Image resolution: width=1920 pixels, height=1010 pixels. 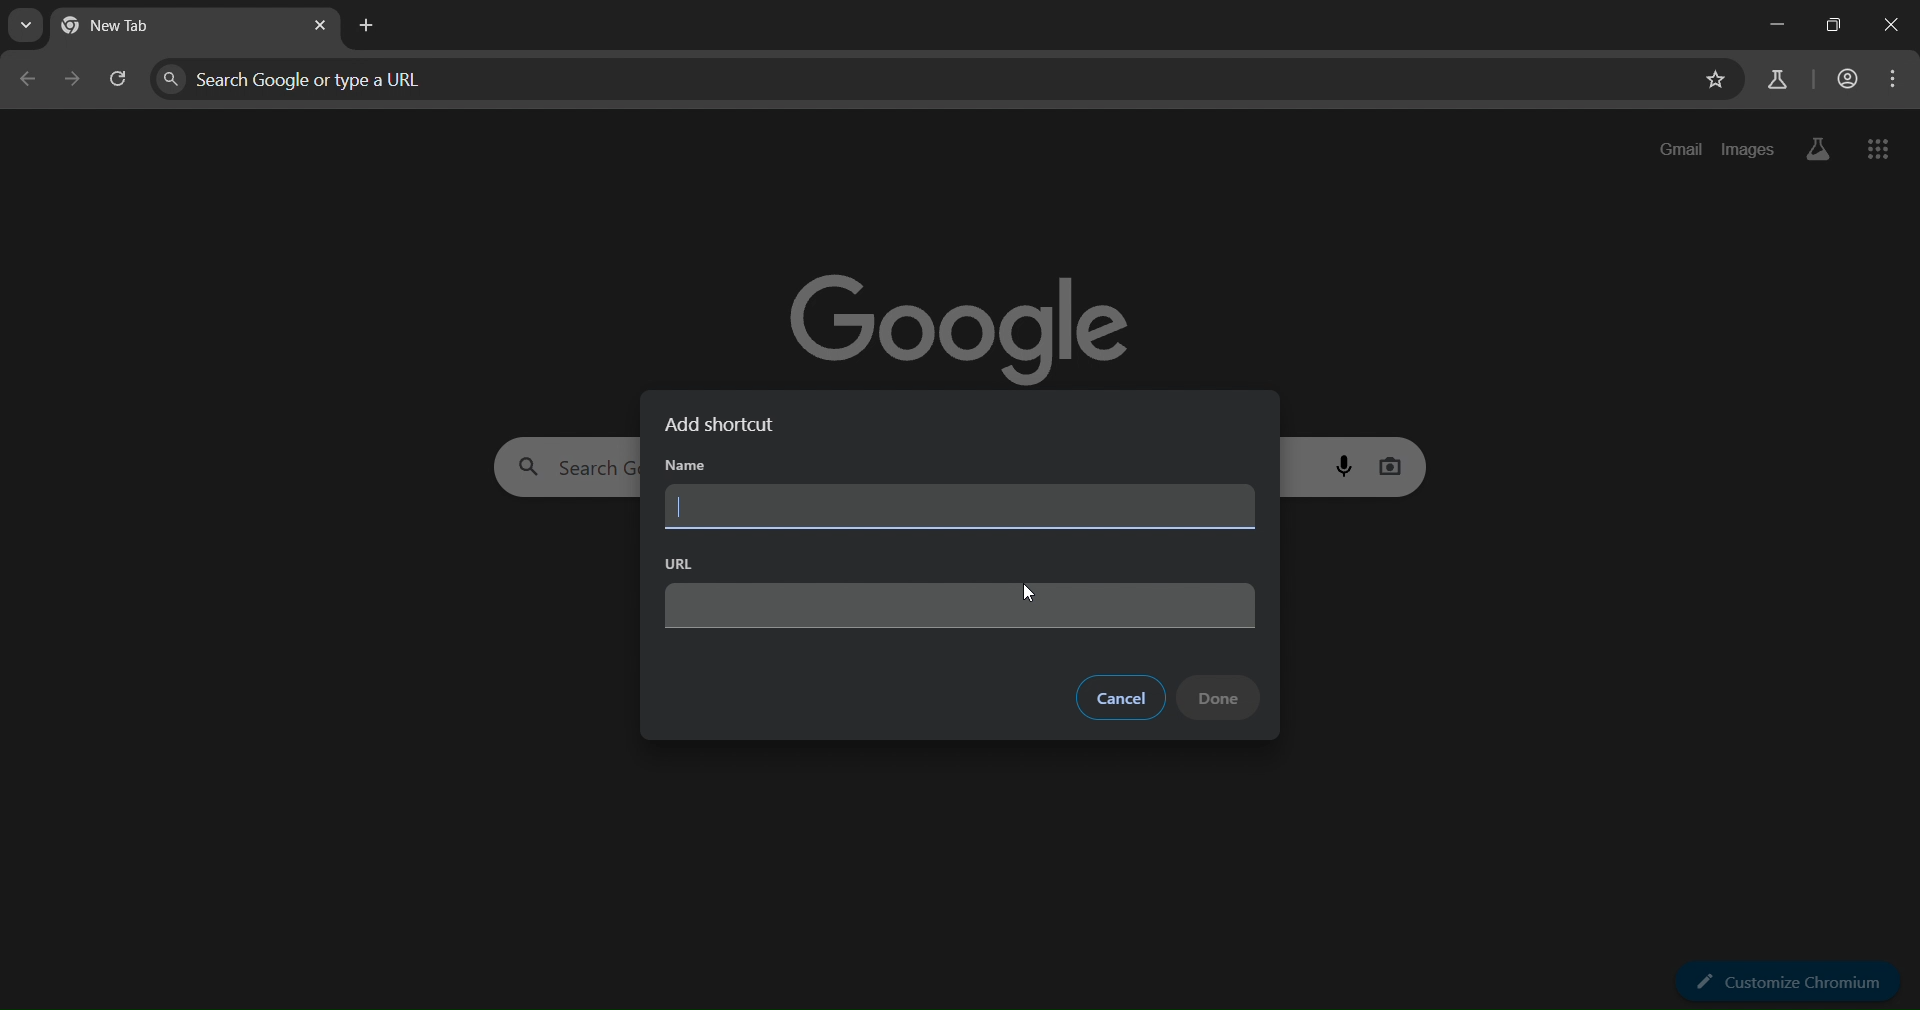 I want to click on google apps, so click(x=1879, y=151).